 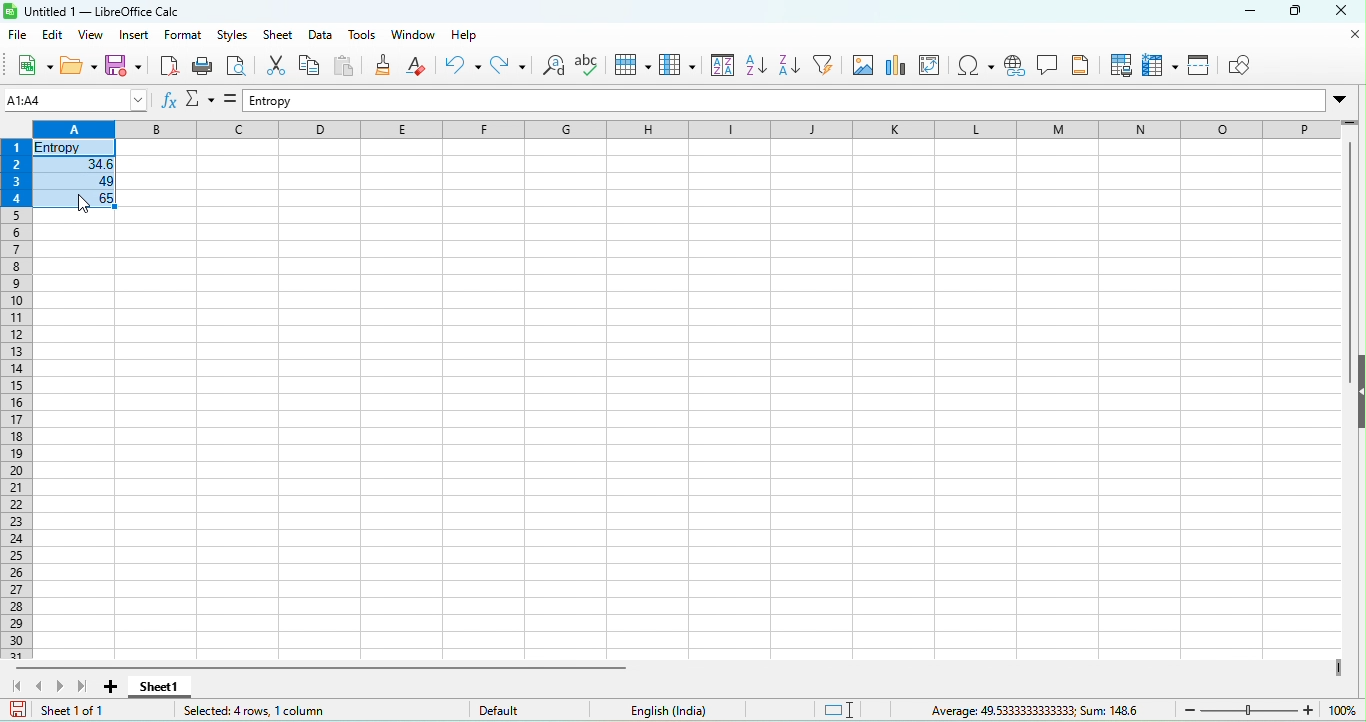 I want to click on scroll to first sheet, so click(x=15, y=683).